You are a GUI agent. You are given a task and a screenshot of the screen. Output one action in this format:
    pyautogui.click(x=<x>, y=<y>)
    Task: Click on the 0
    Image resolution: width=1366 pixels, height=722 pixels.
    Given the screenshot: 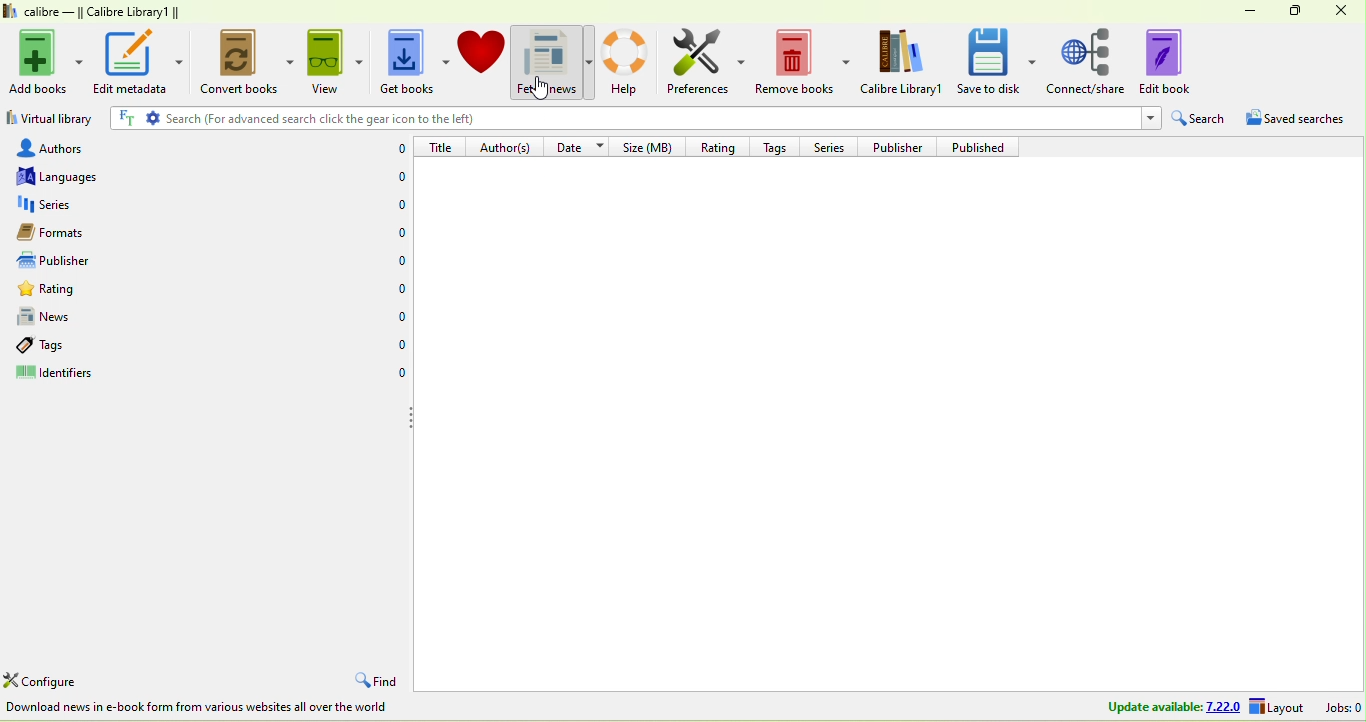 What is the action you would take?
    pyautogui.click(x=399, y=289)
    